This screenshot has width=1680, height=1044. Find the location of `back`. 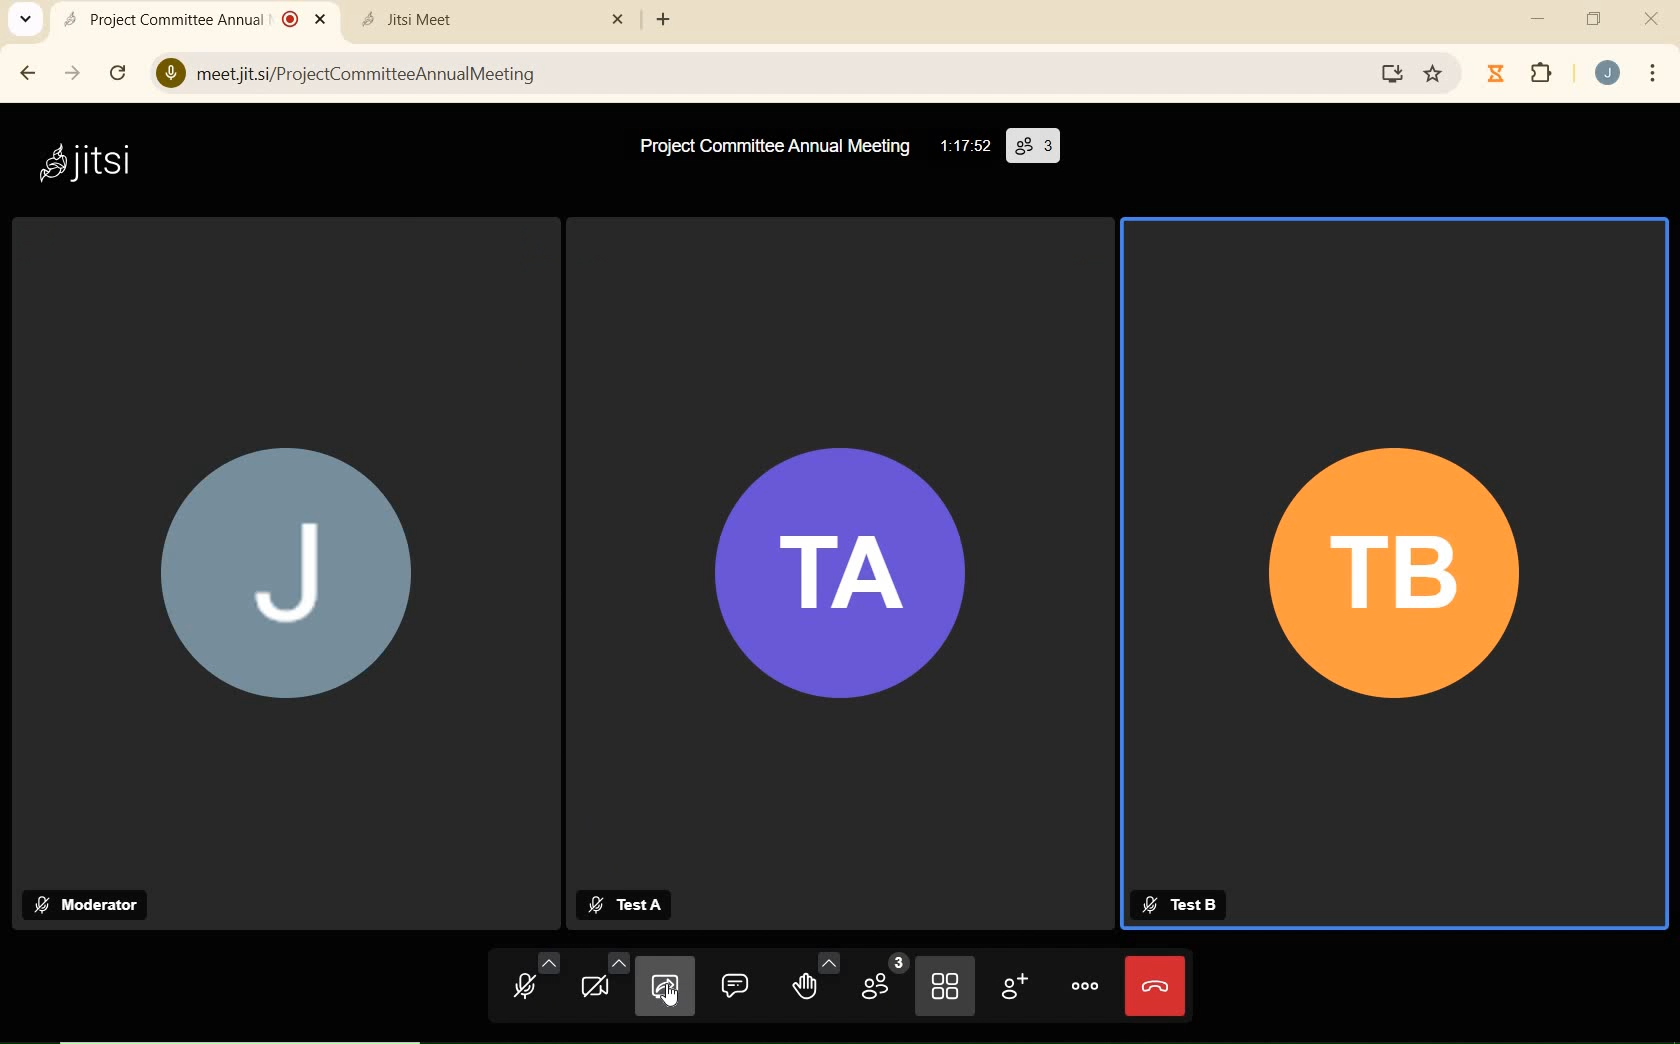

back is located at coordinates (31, 73).